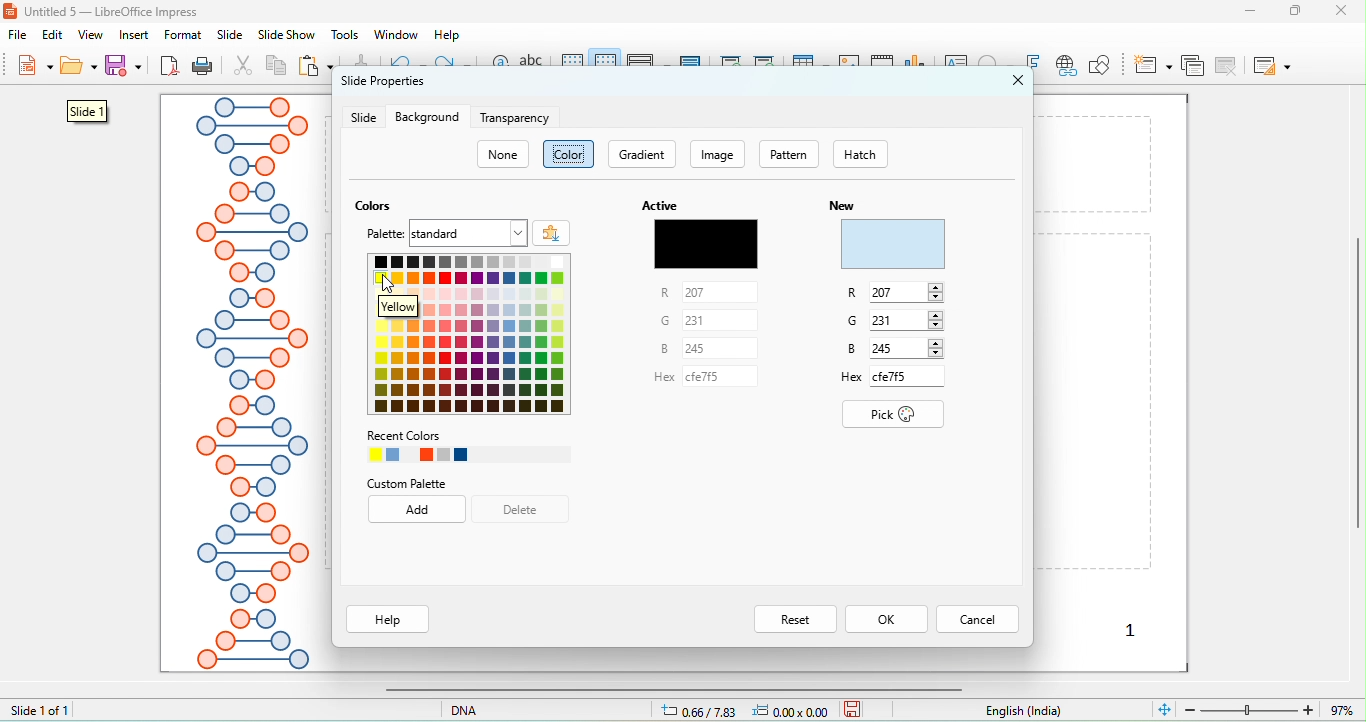  I want to click on window, so click(394, 34).